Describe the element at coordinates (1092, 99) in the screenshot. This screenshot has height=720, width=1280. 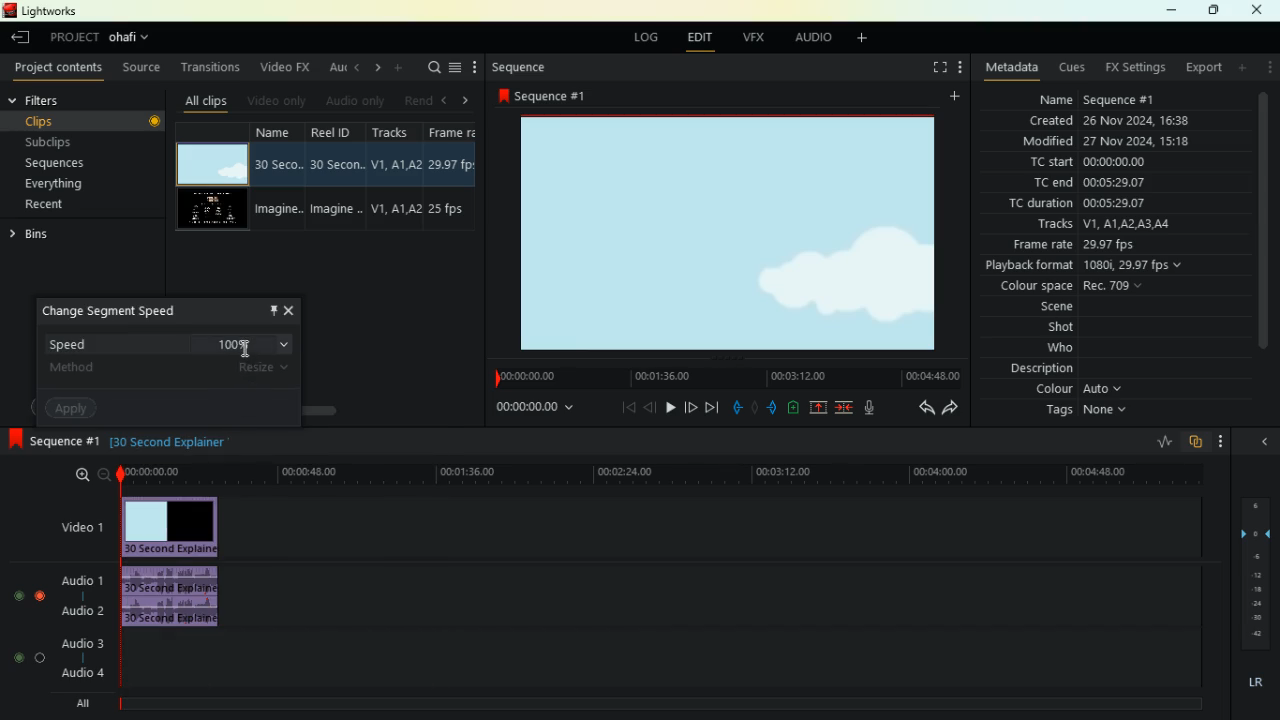
I see `name` at that location.